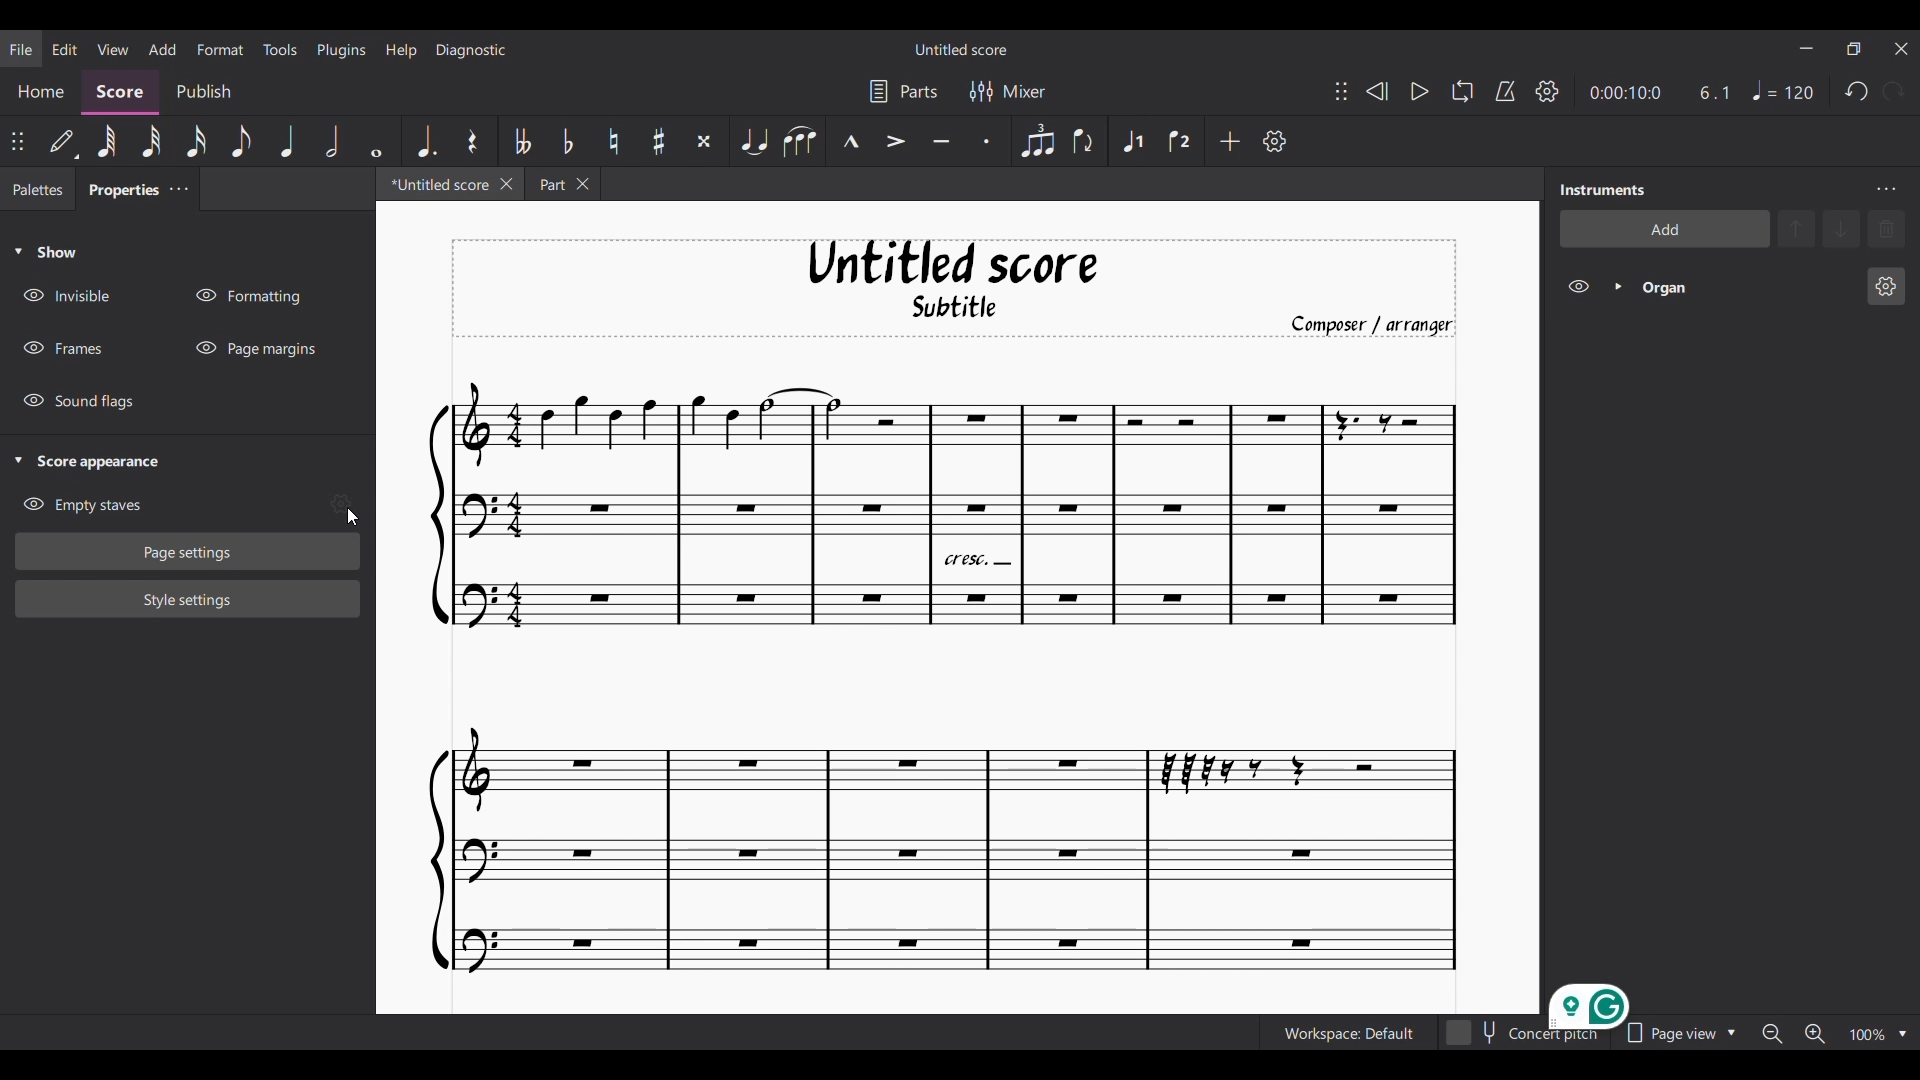 Image resolution: width=1920 pixels, height=1080 pixels. What do you see at coordinates (241, 142) in the screenshot?
I see `8th note` at bounding box center [241, 142].